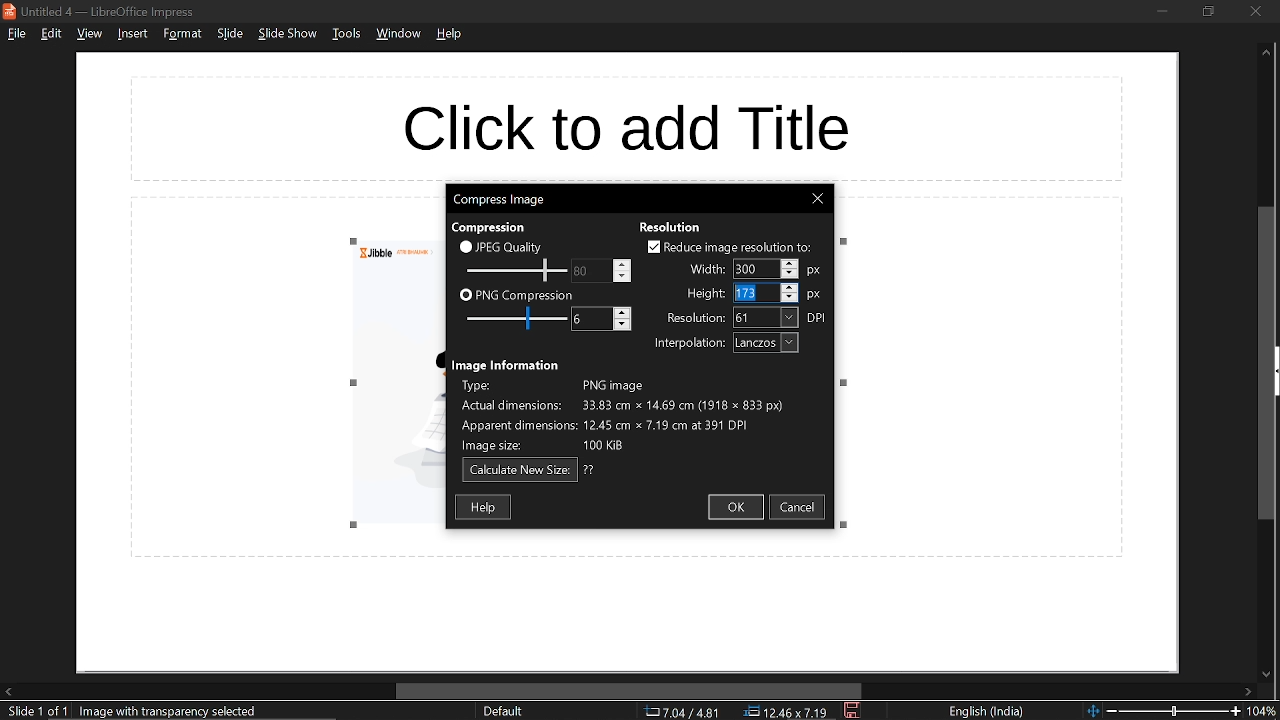  Describe the element at coordinates (671, 225) in the screenshot. I see `text` at that location.